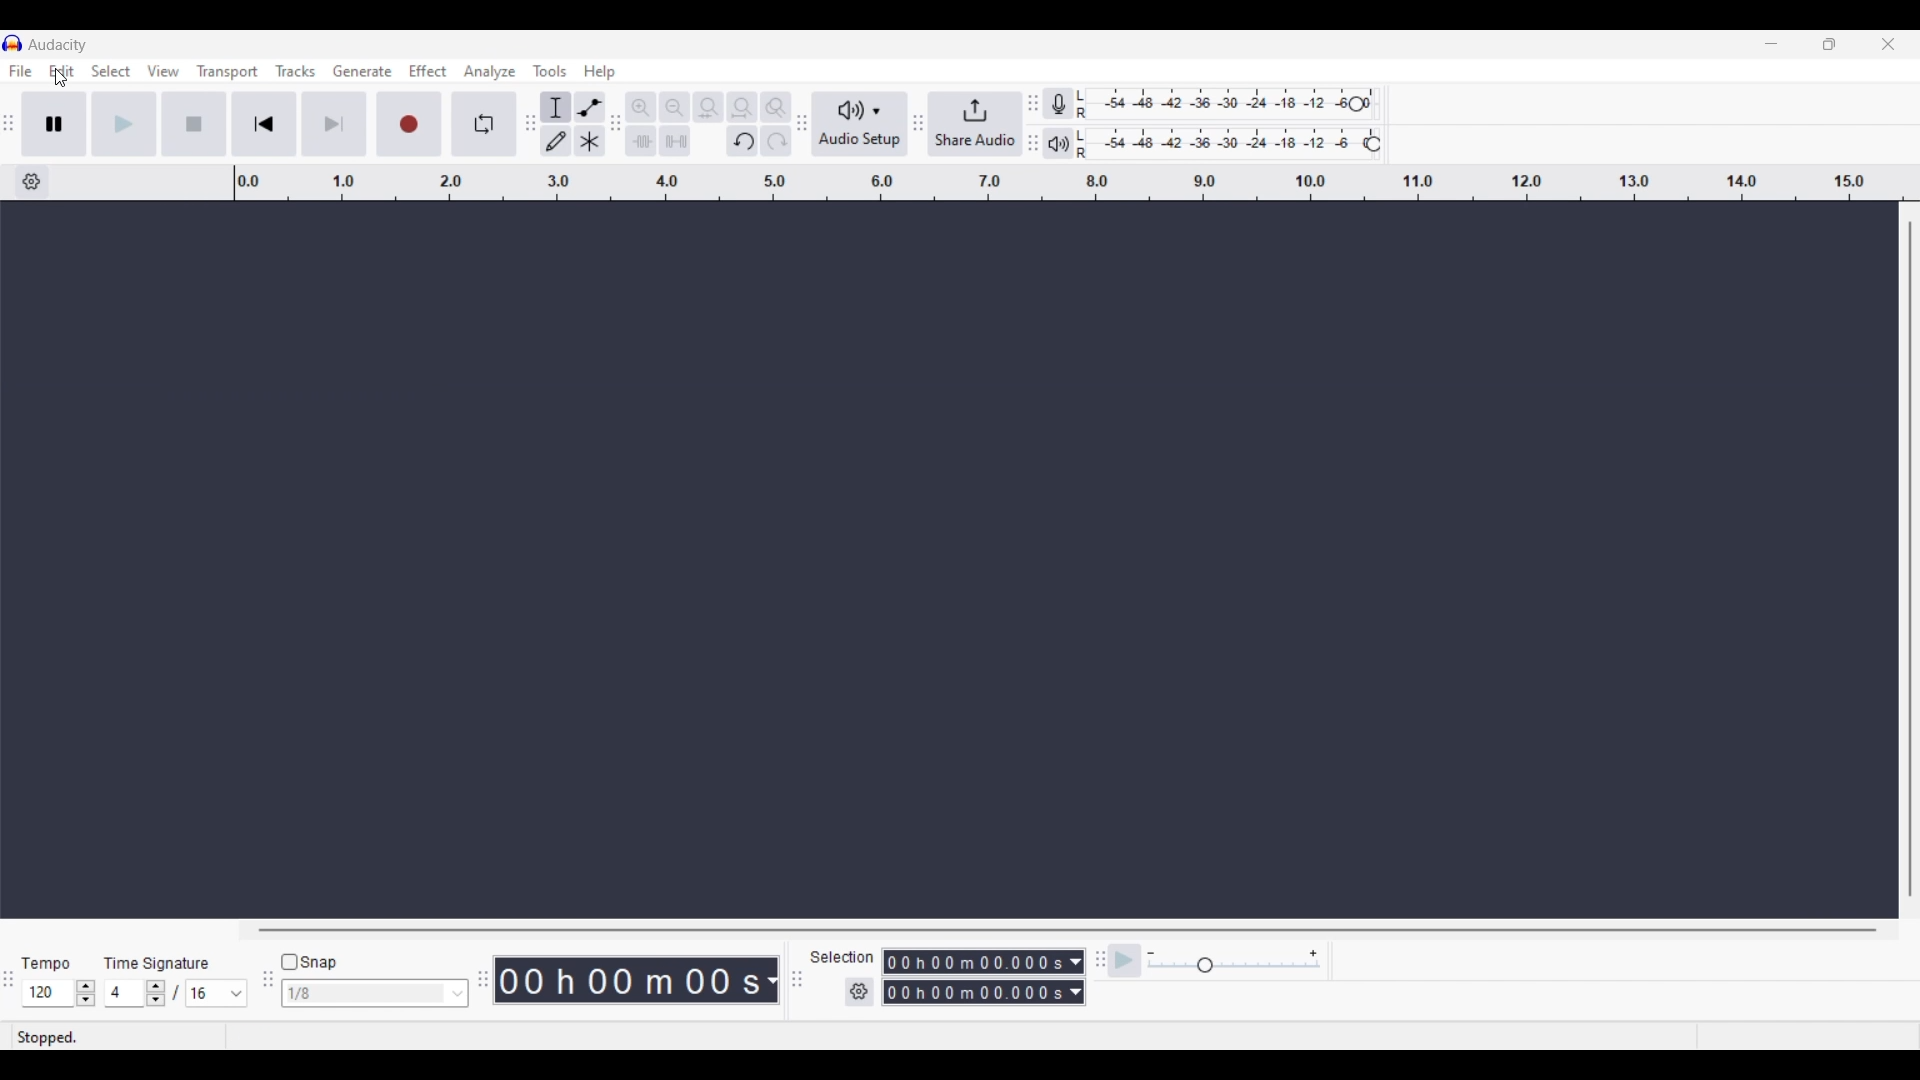 Image resolution: width=1920 pixels, height=1080 pixels. I want to click on Zoom out, so click(674, 107).